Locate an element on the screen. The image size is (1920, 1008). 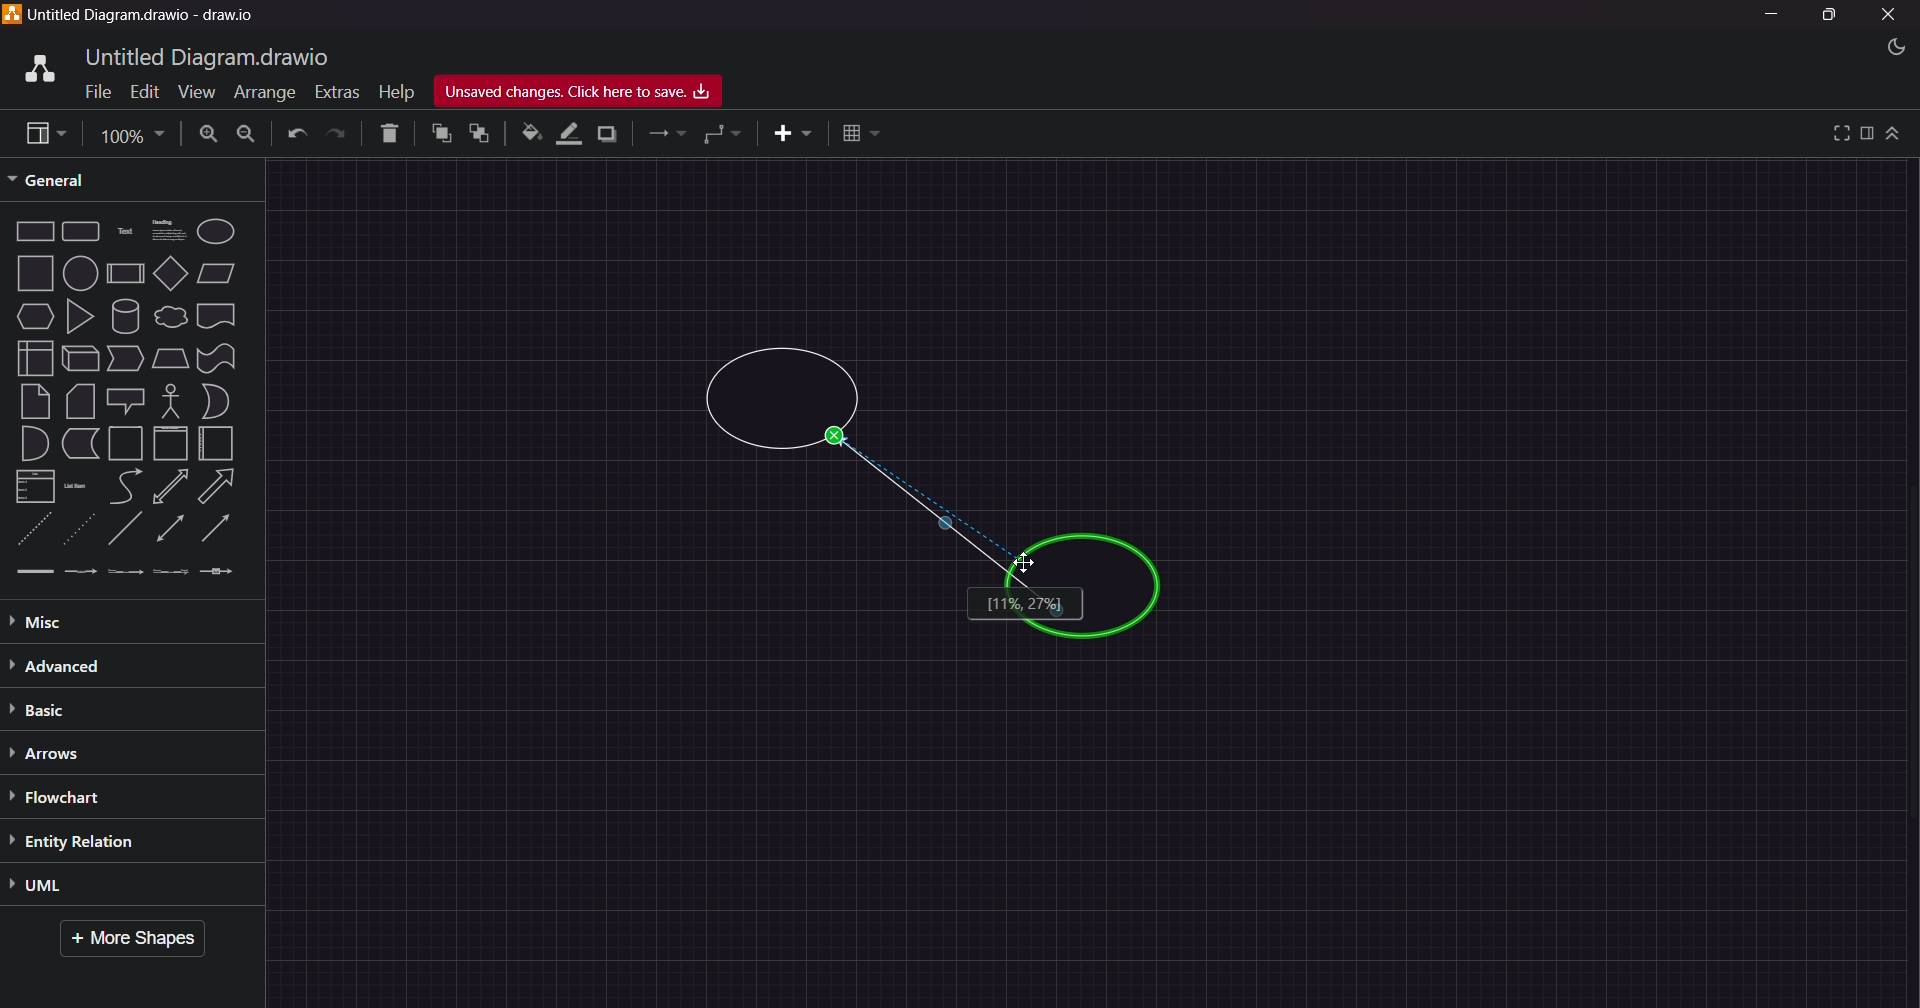
logo is located at coordinates (36, 66).